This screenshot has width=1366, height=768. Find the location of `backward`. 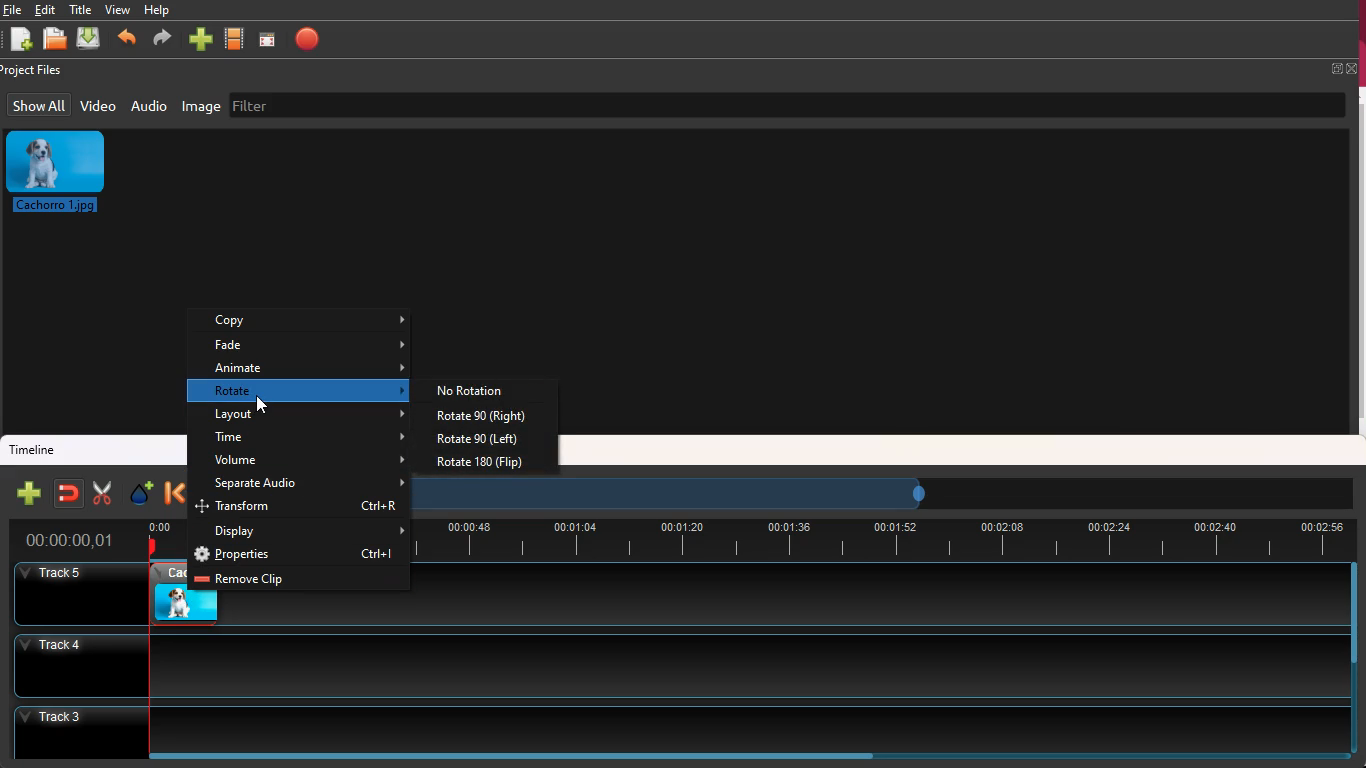

backward is located at coordinates (128, 37).